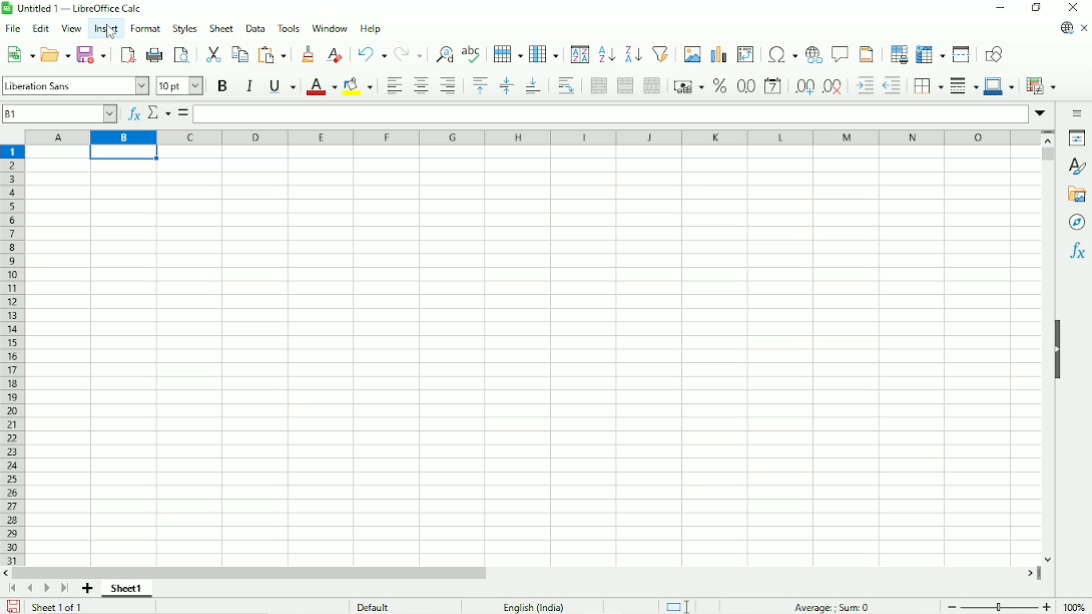 The height and width of the screenshot is (614, 1092). What do you see at coordinates (146, 28) in the screenshot?
I see `Format` at bounding box center [146, 28].